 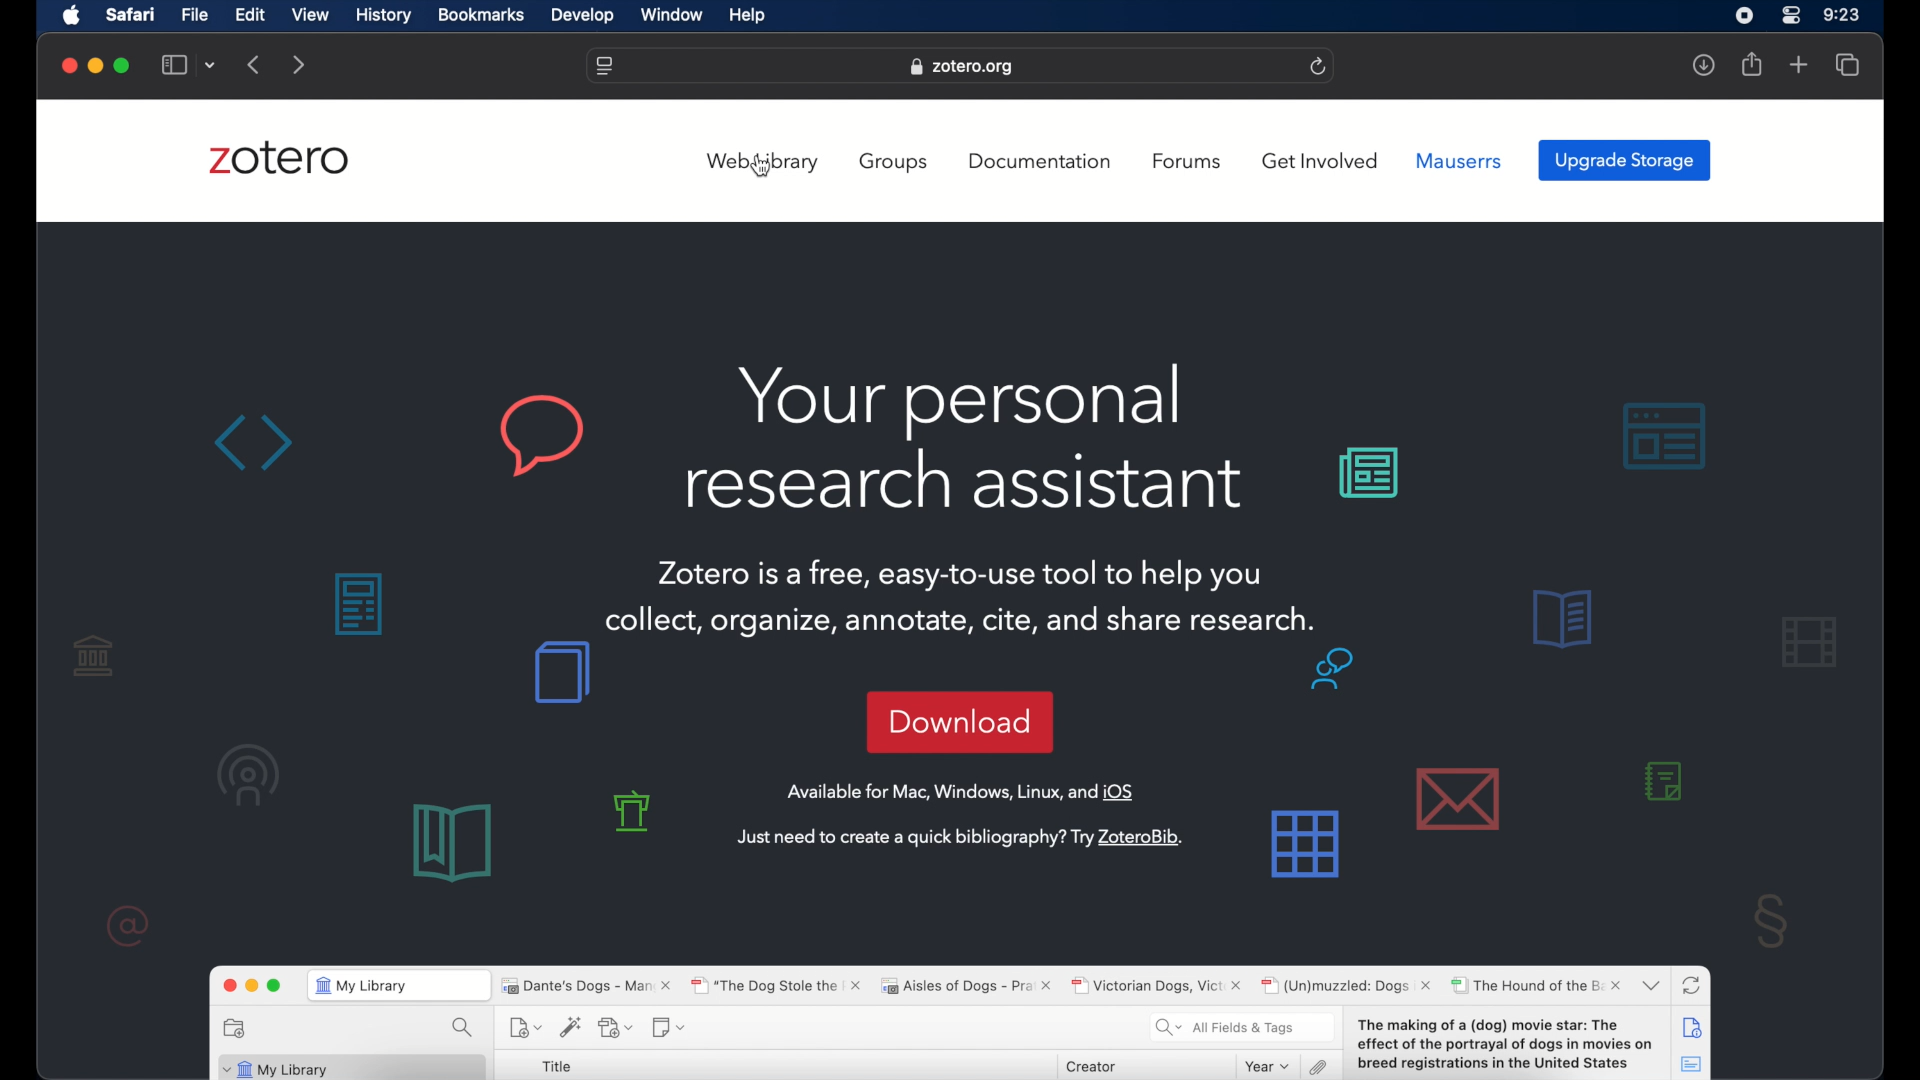 What do you see at coordinates (1319, 67) in the screenshot?
I see `refresh` at bounding box center [1319, 67].